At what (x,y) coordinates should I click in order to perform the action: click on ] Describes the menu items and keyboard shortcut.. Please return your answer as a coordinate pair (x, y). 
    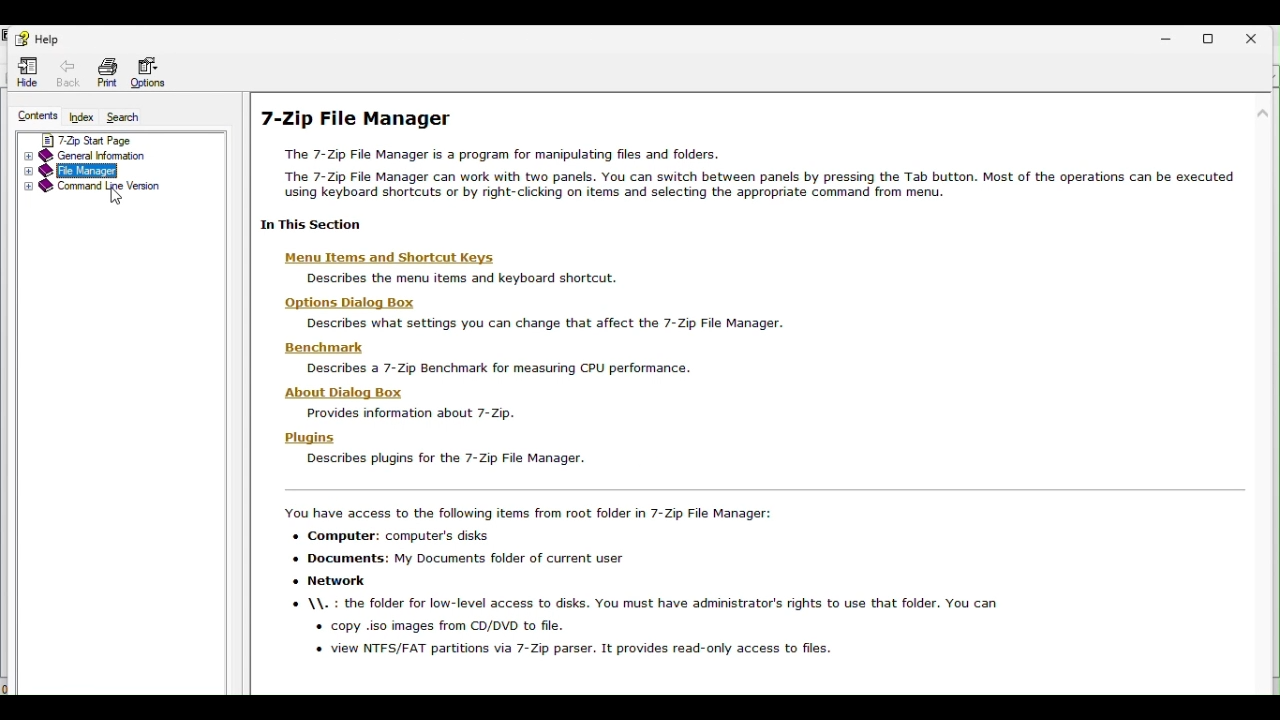
    Looking at the image, I should click on (465, 278).